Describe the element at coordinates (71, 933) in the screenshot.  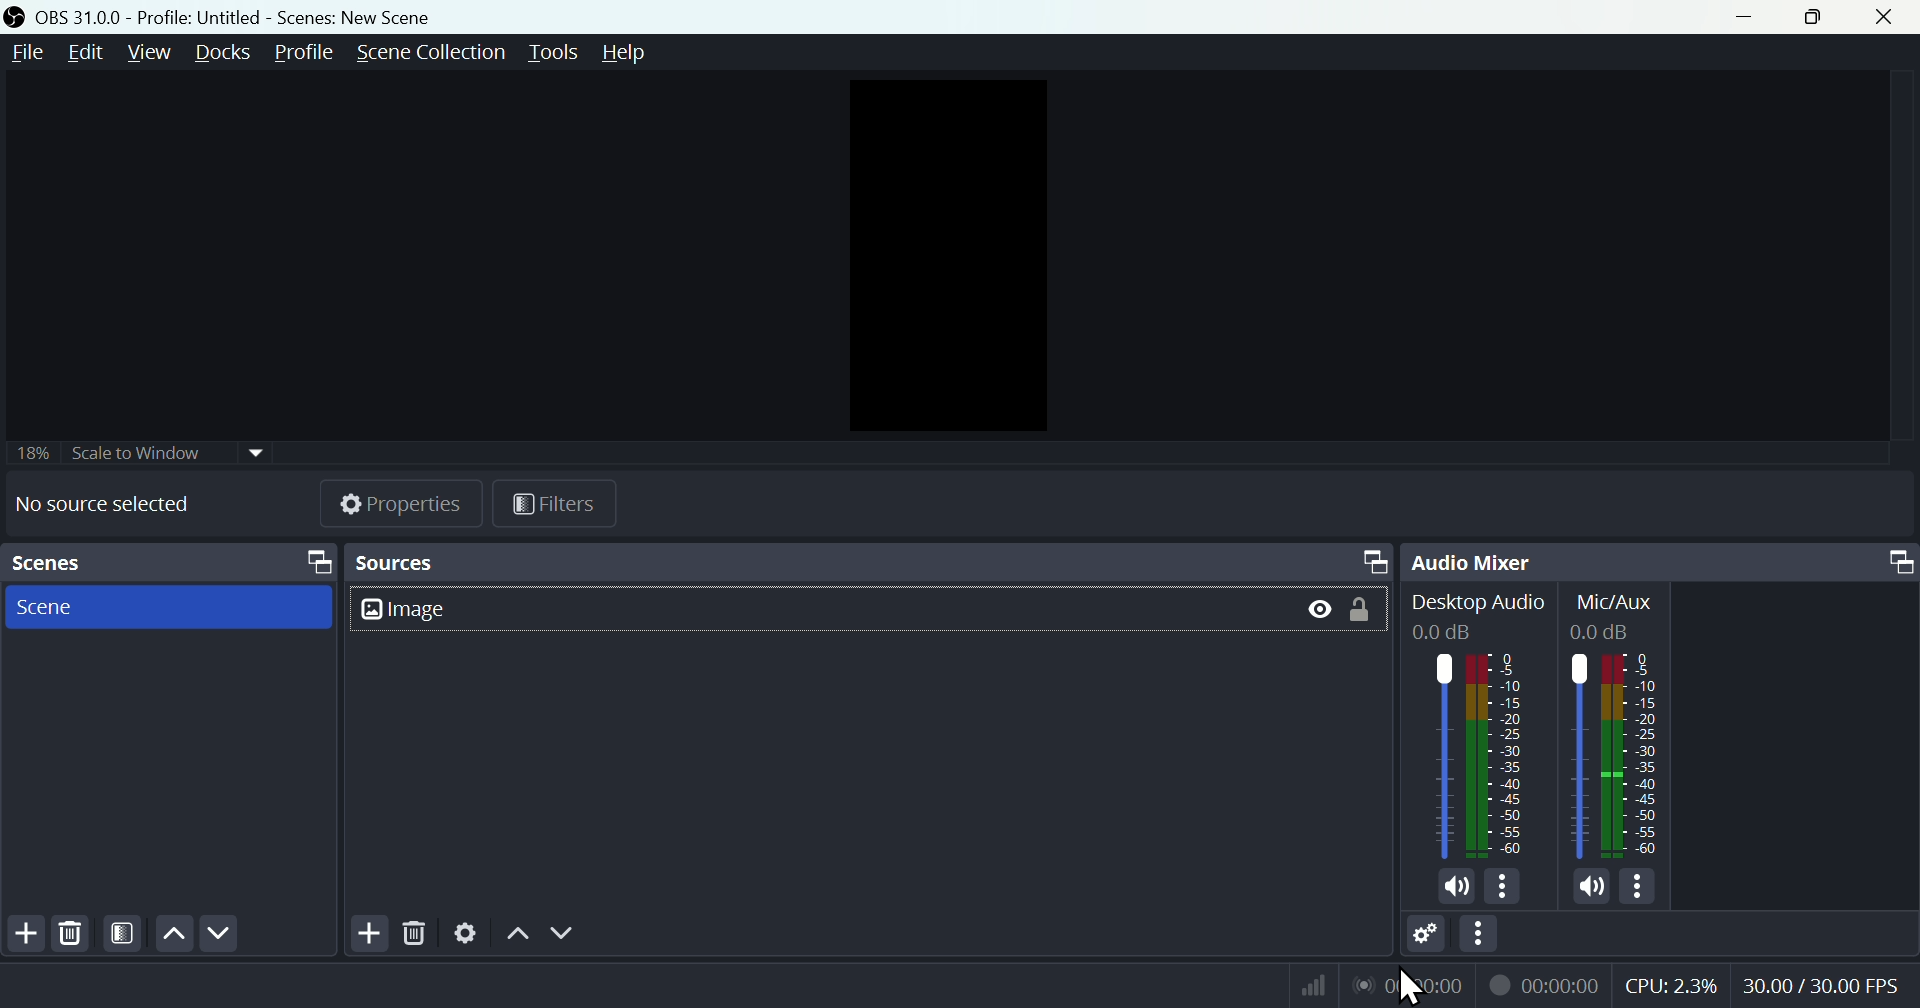
I see `Delete` at that location.